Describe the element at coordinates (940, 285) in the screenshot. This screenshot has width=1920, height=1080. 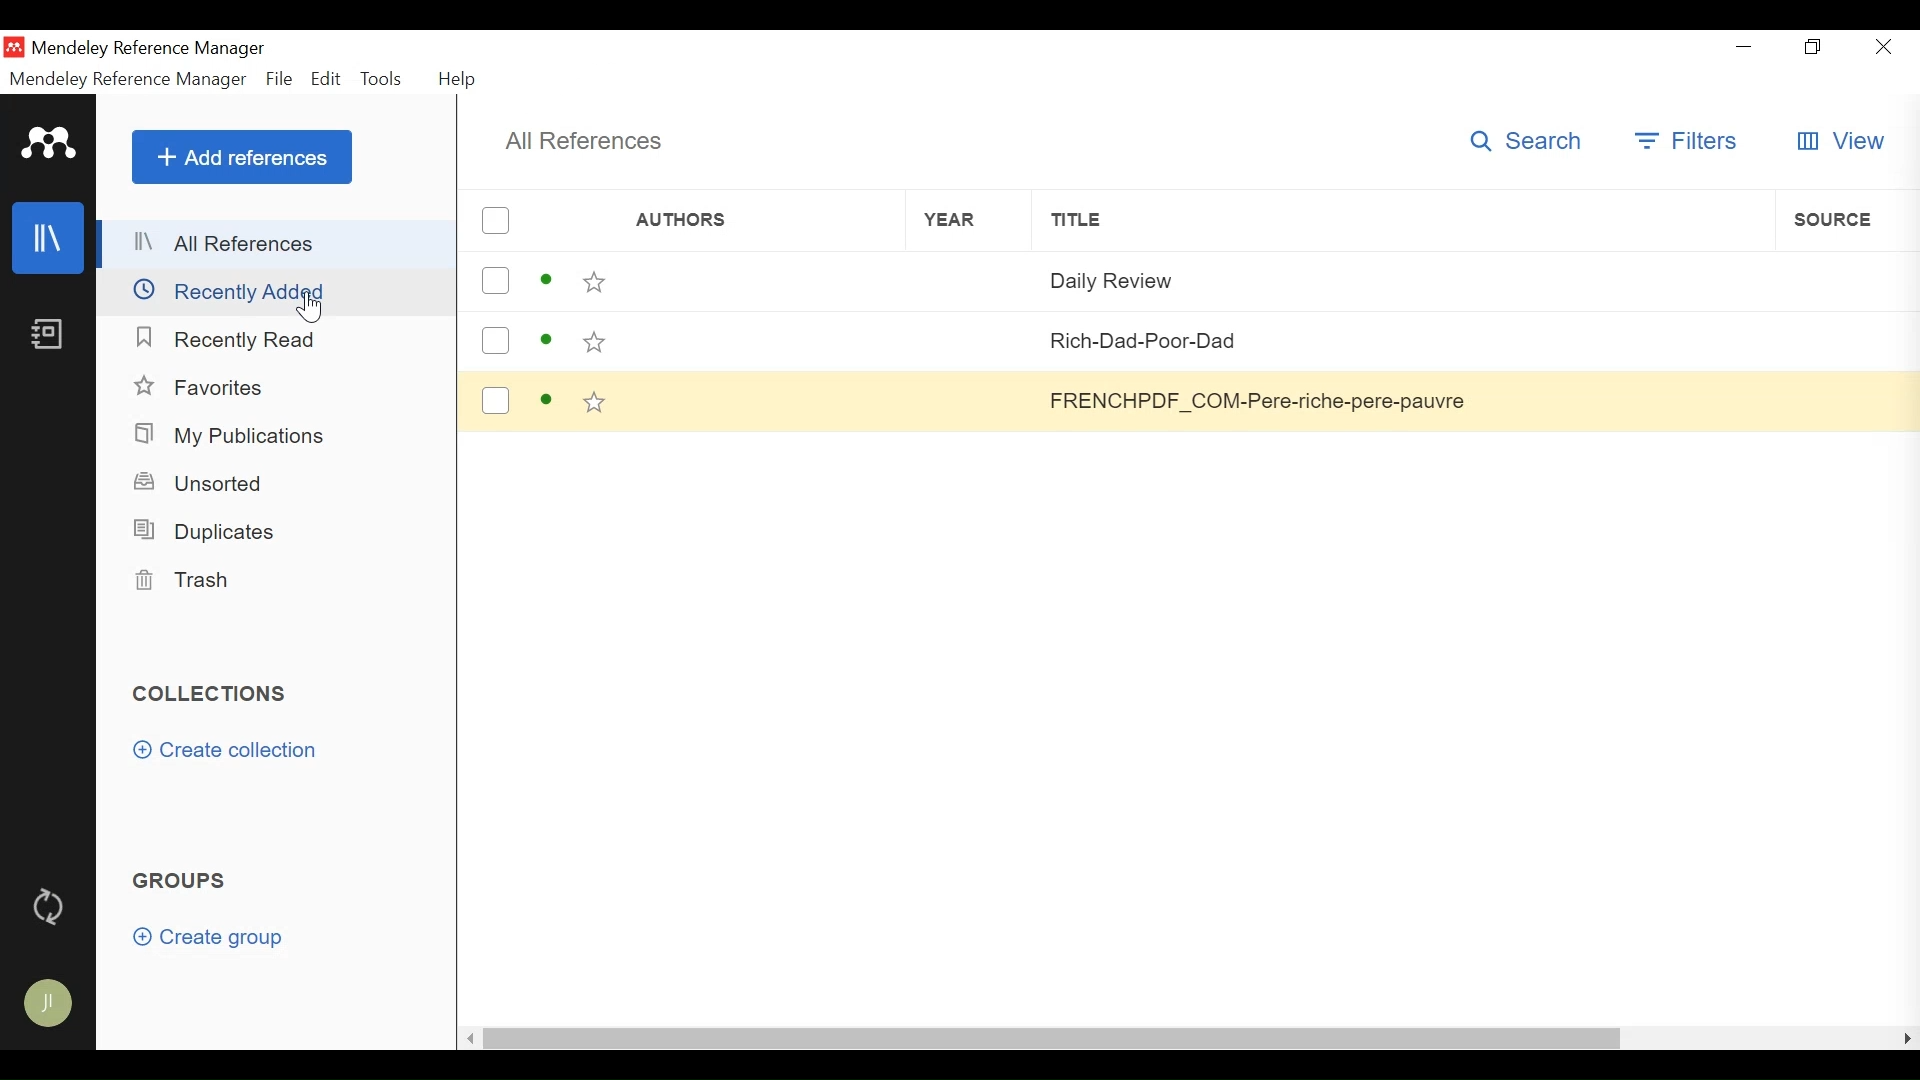
I see `Year` at that location.